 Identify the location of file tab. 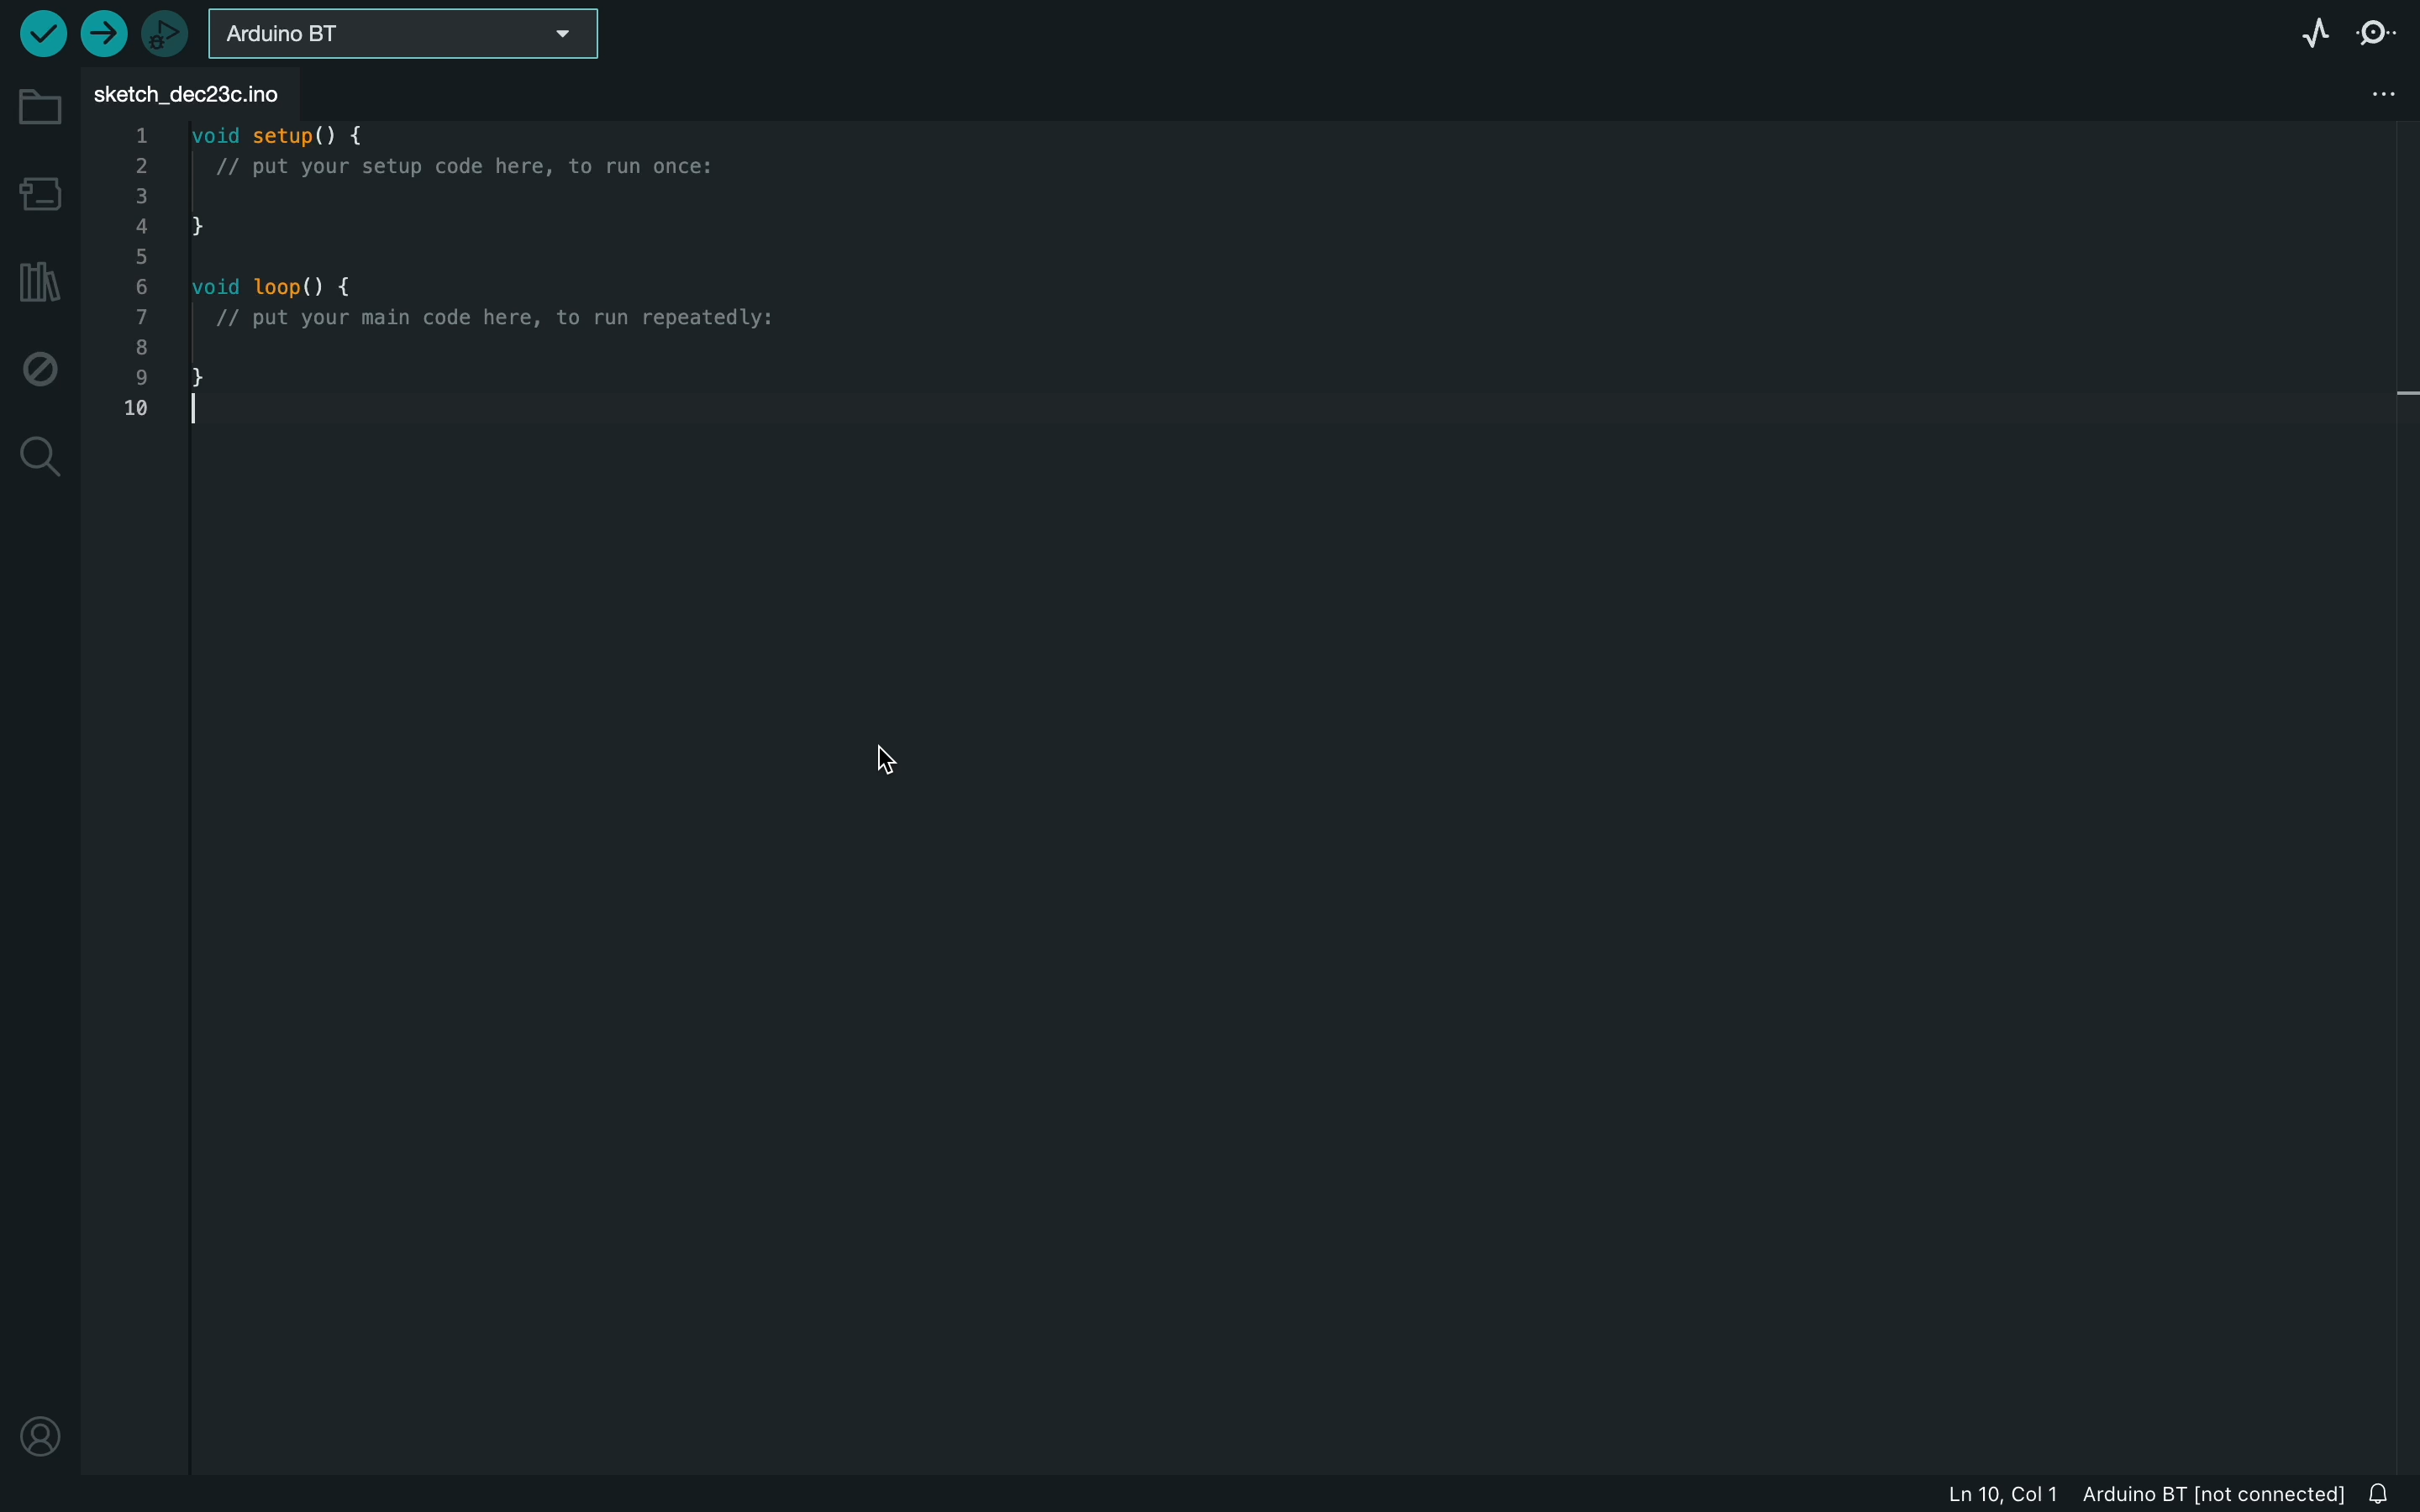
(206, 92).